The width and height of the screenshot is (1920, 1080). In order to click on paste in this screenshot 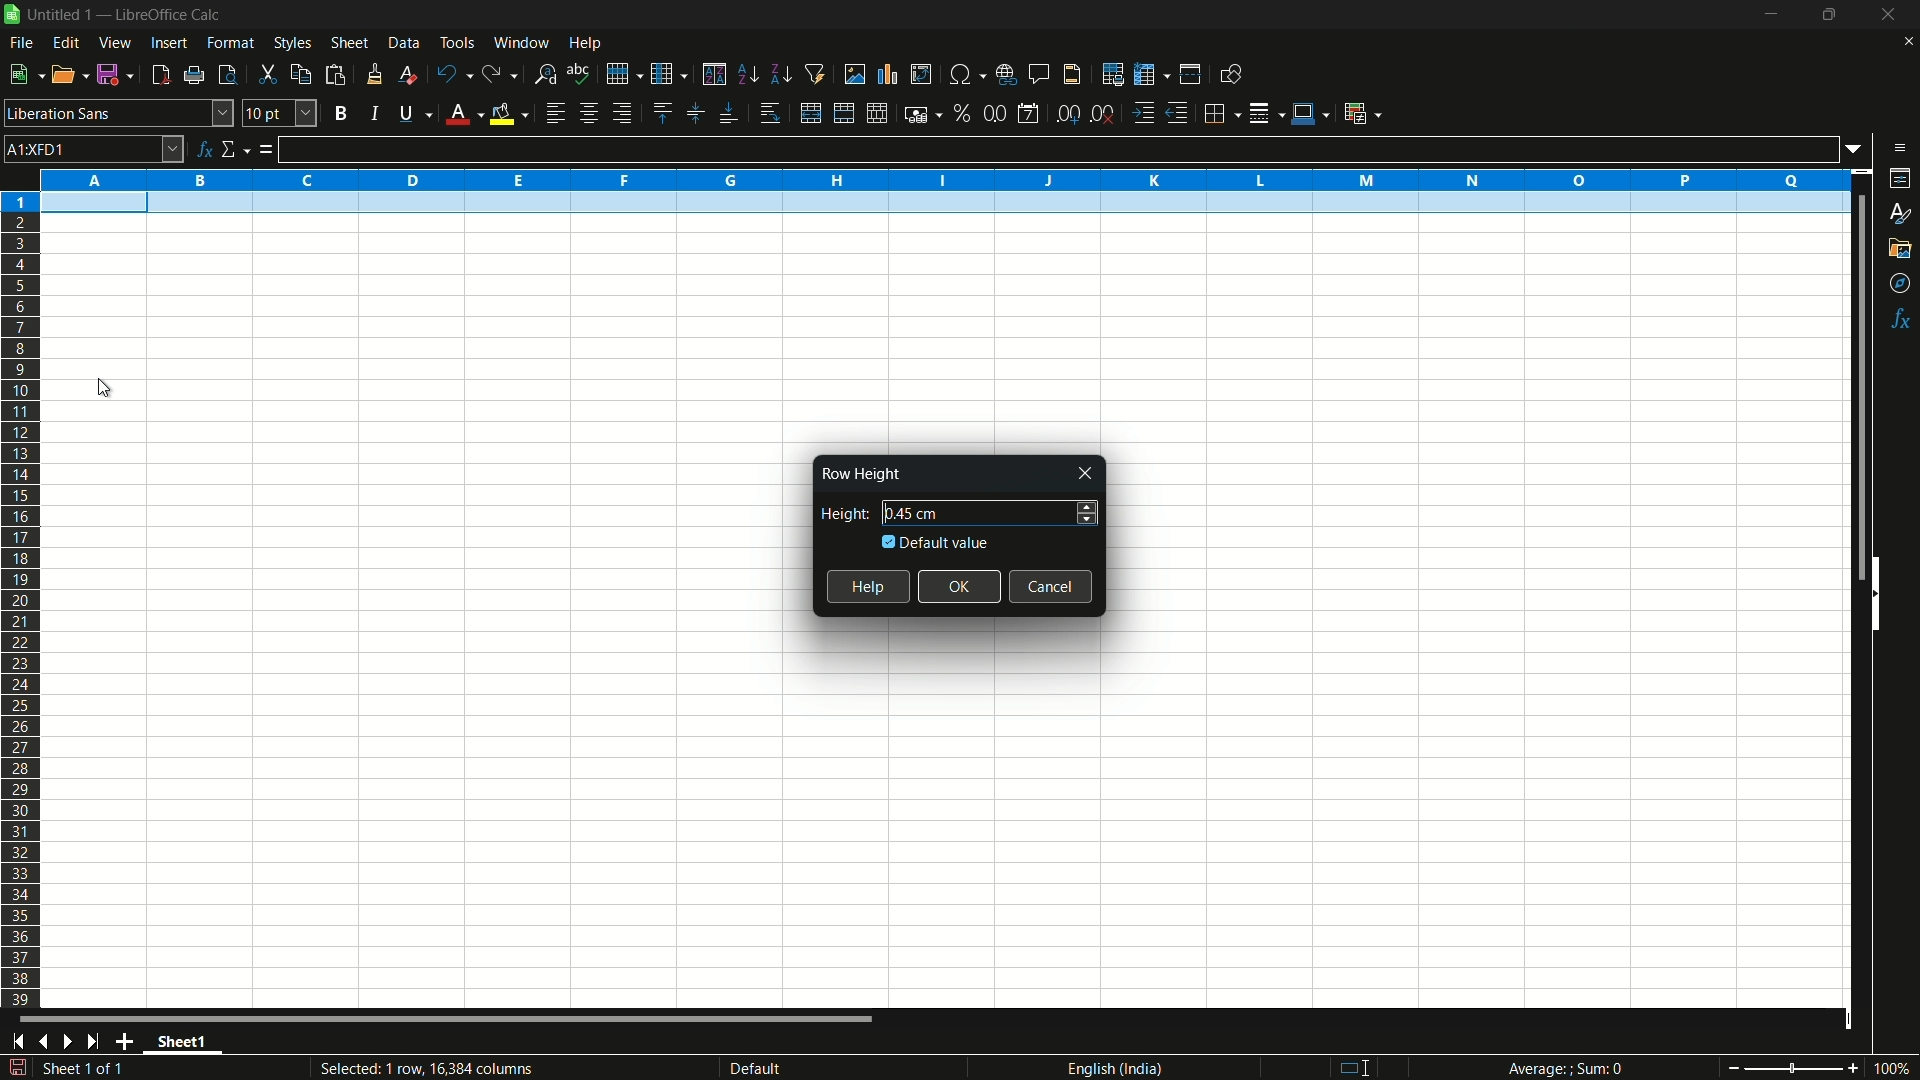, I will do `click(335, 75)`.